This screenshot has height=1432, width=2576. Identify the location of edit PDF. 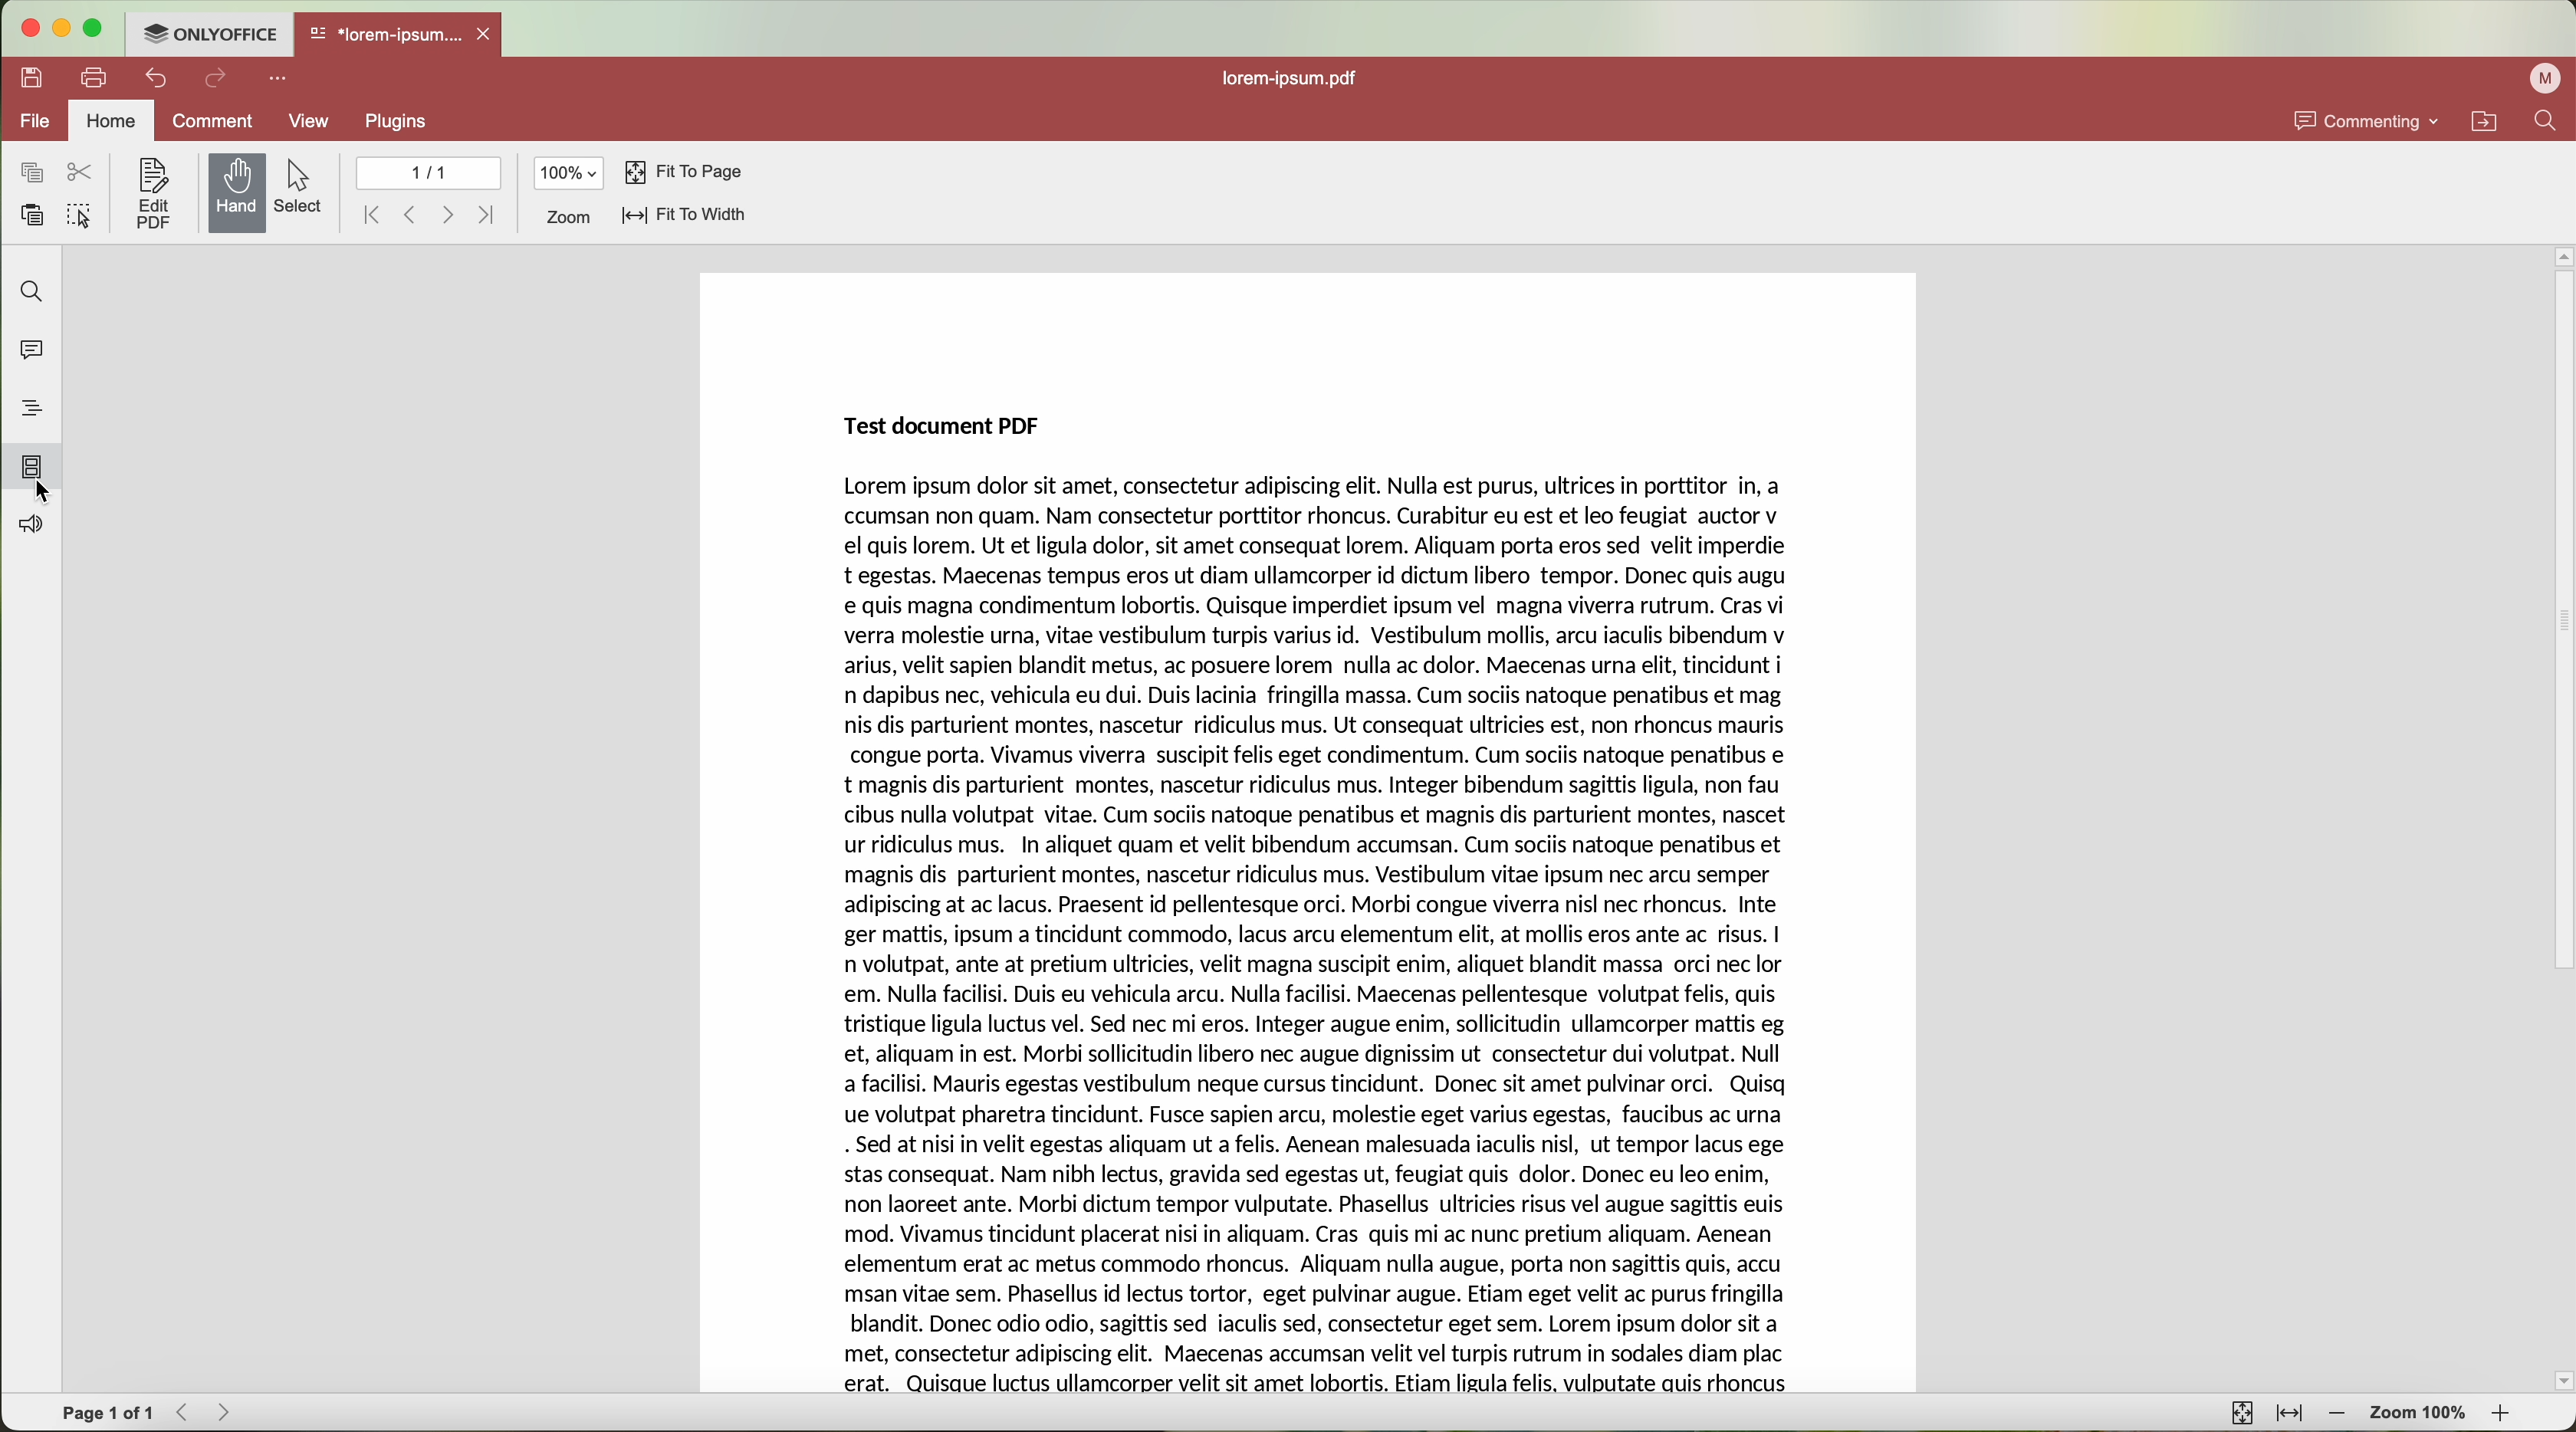
(149, 192).